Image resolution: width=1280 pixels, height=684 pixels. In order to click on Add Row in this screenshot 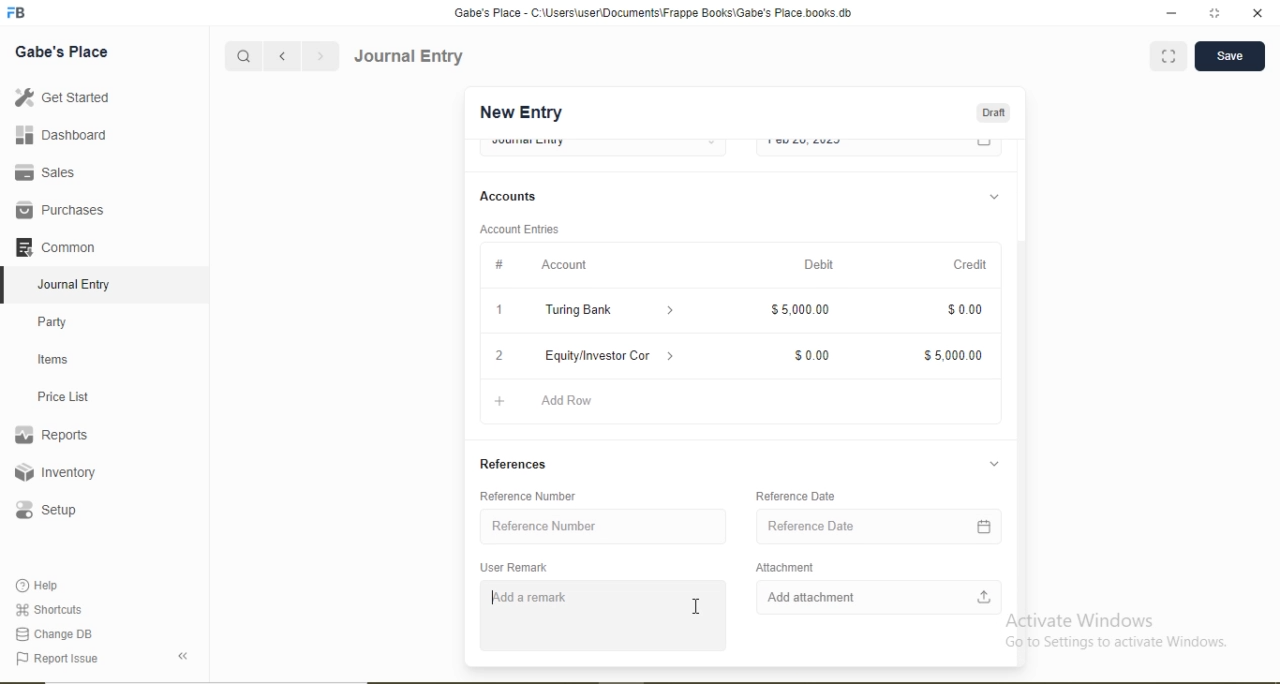, I will do `click(570, 401)`.